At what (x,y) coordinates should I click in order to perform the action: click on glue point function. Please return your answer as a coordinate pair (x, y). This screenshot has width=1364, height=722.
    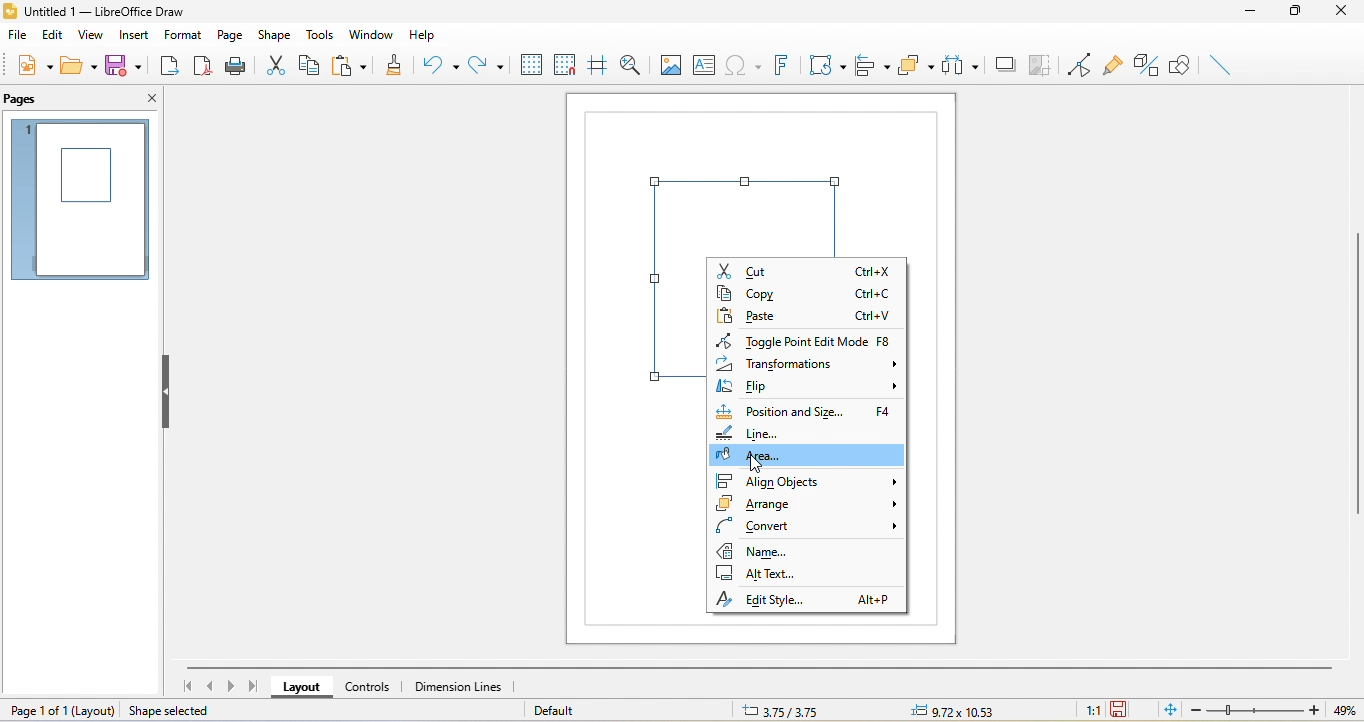
    Looking at the image, I should click on (1112, 63).